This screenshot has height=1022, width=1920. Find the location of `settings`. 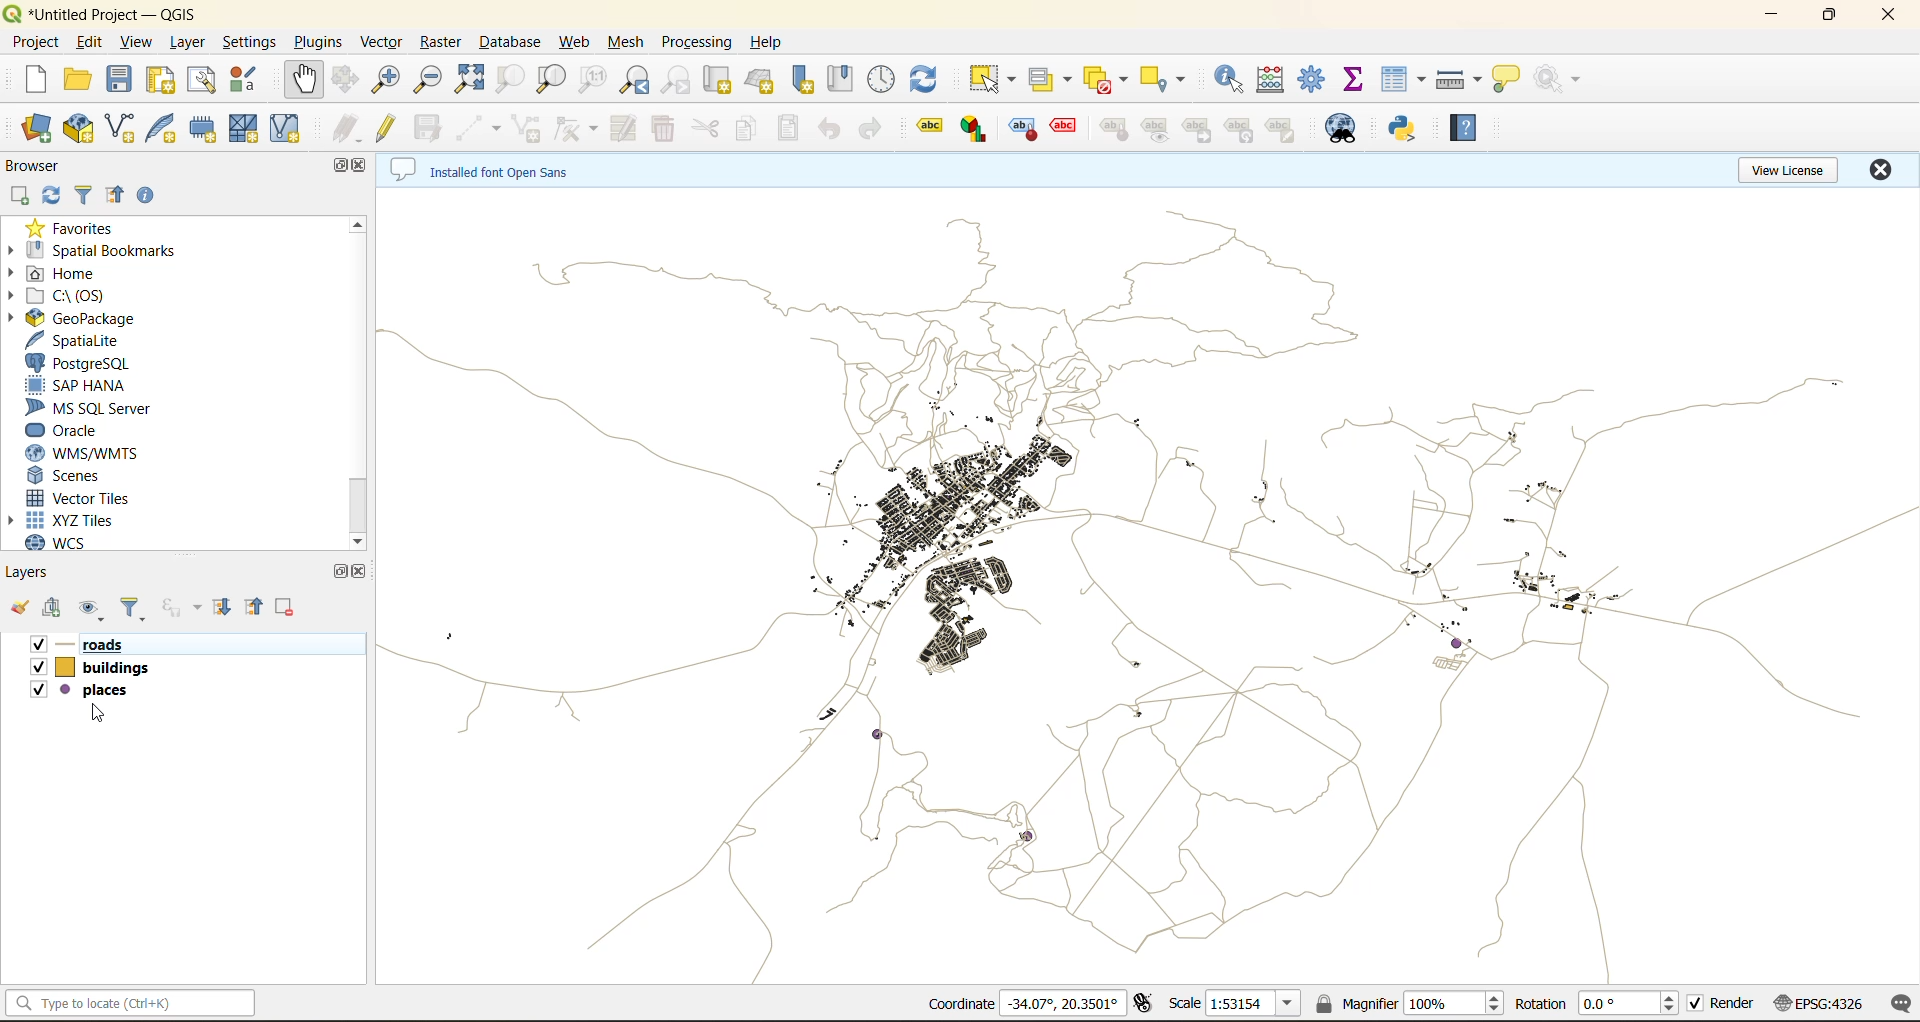

settings is located at coordinates (255, 44).